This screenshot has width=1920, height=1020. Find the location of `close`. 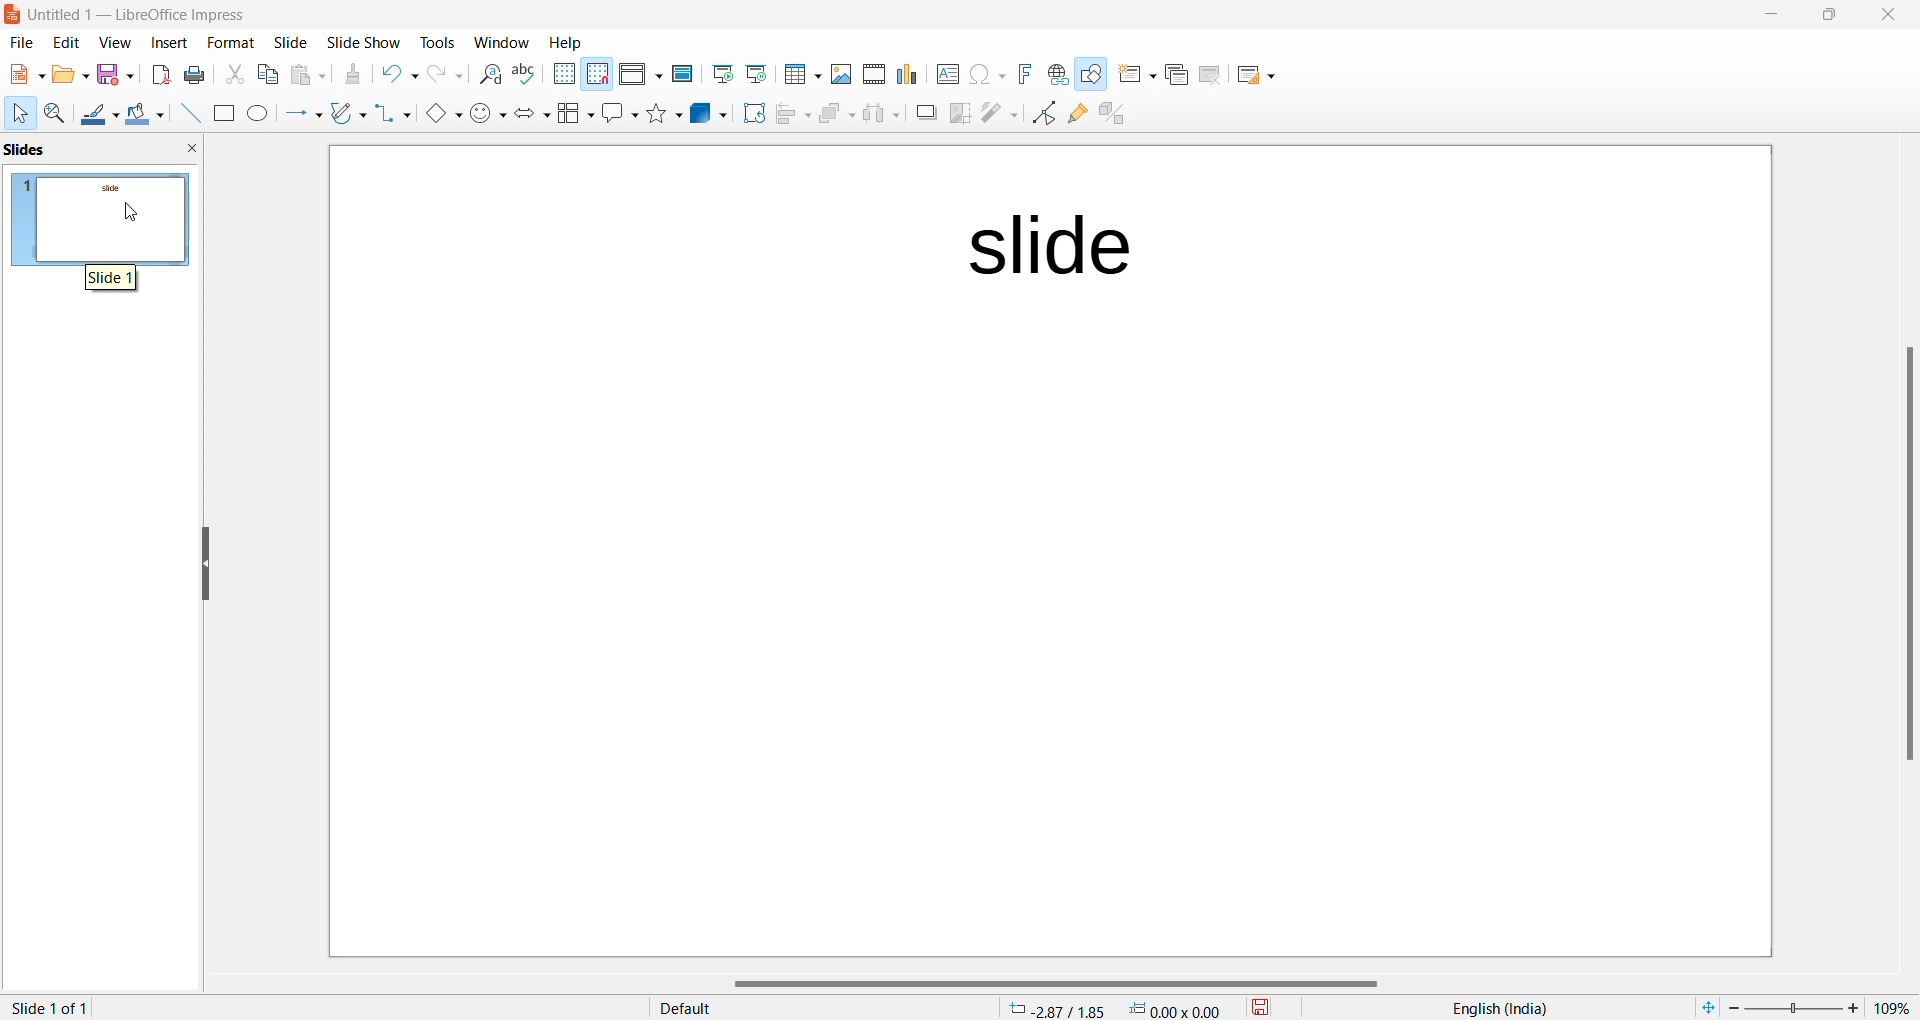

close is located at coordinates (1888, 18).